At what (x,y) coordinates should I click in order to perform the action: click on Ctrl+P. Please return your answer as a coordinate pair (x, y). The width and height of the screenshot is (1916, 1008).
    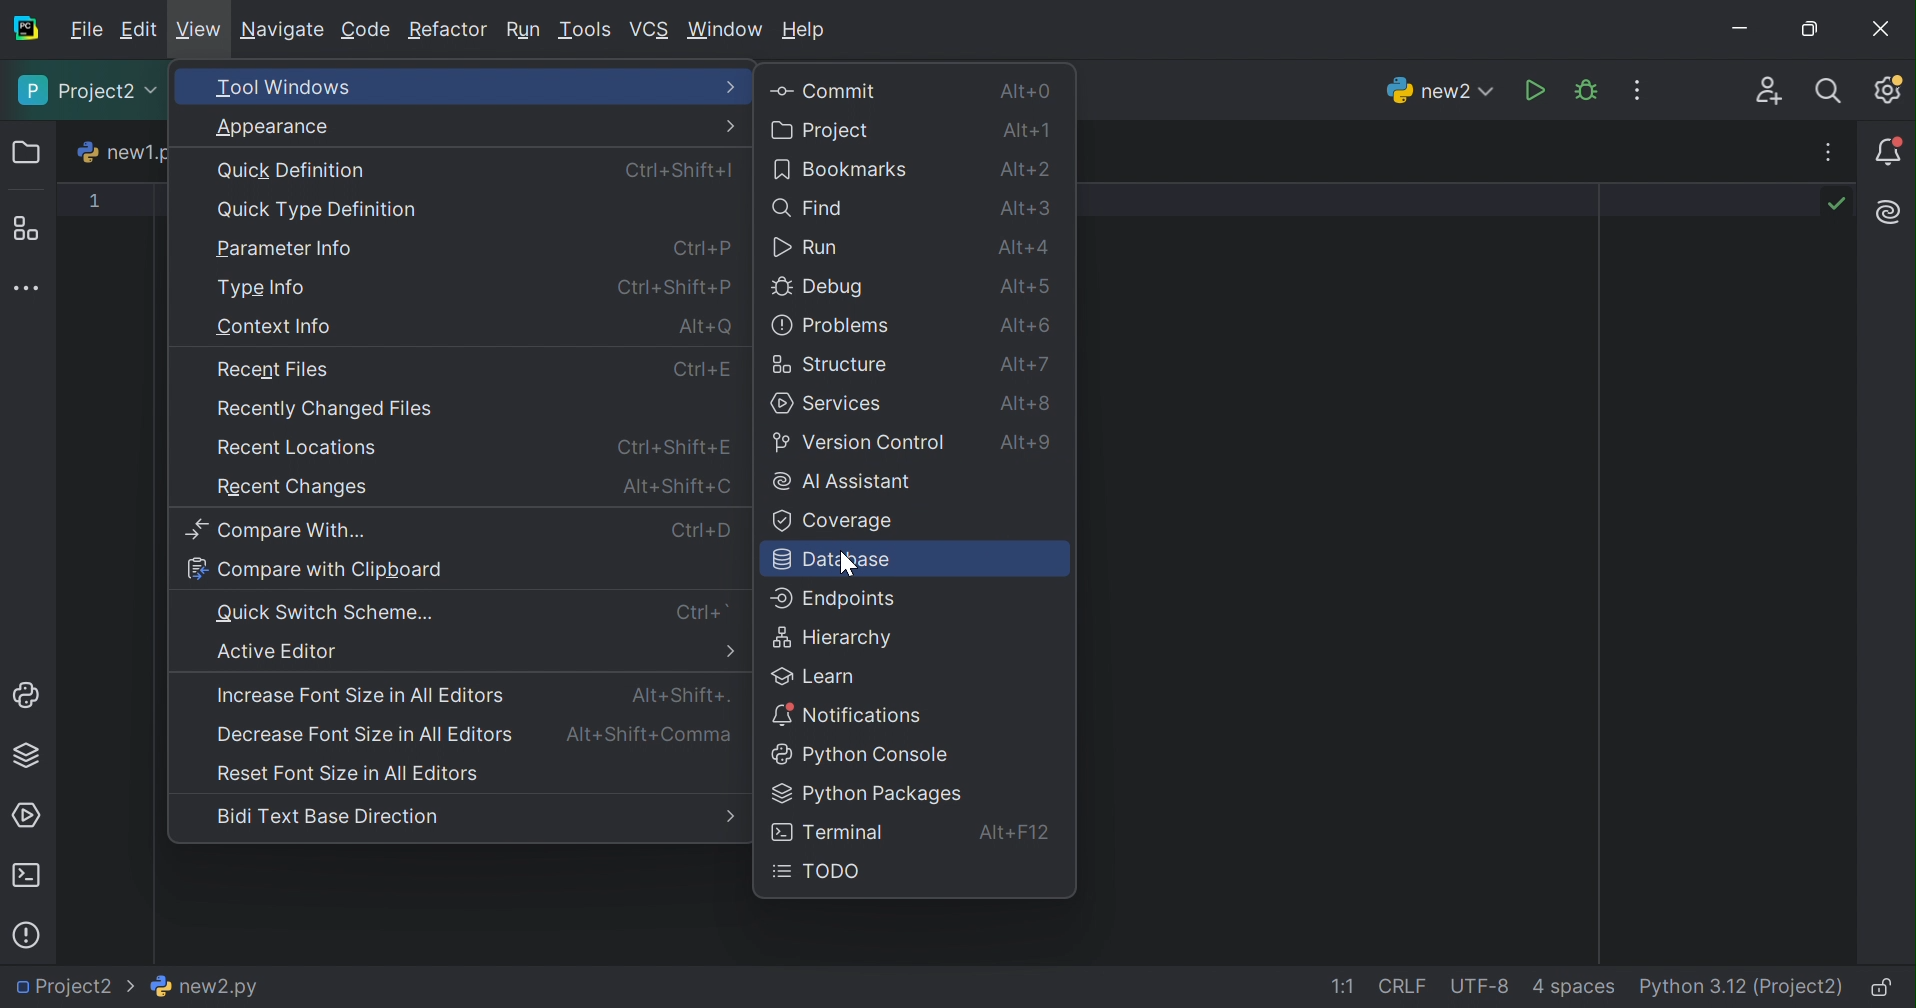
    Looking at the image, I should click on (703, 369).